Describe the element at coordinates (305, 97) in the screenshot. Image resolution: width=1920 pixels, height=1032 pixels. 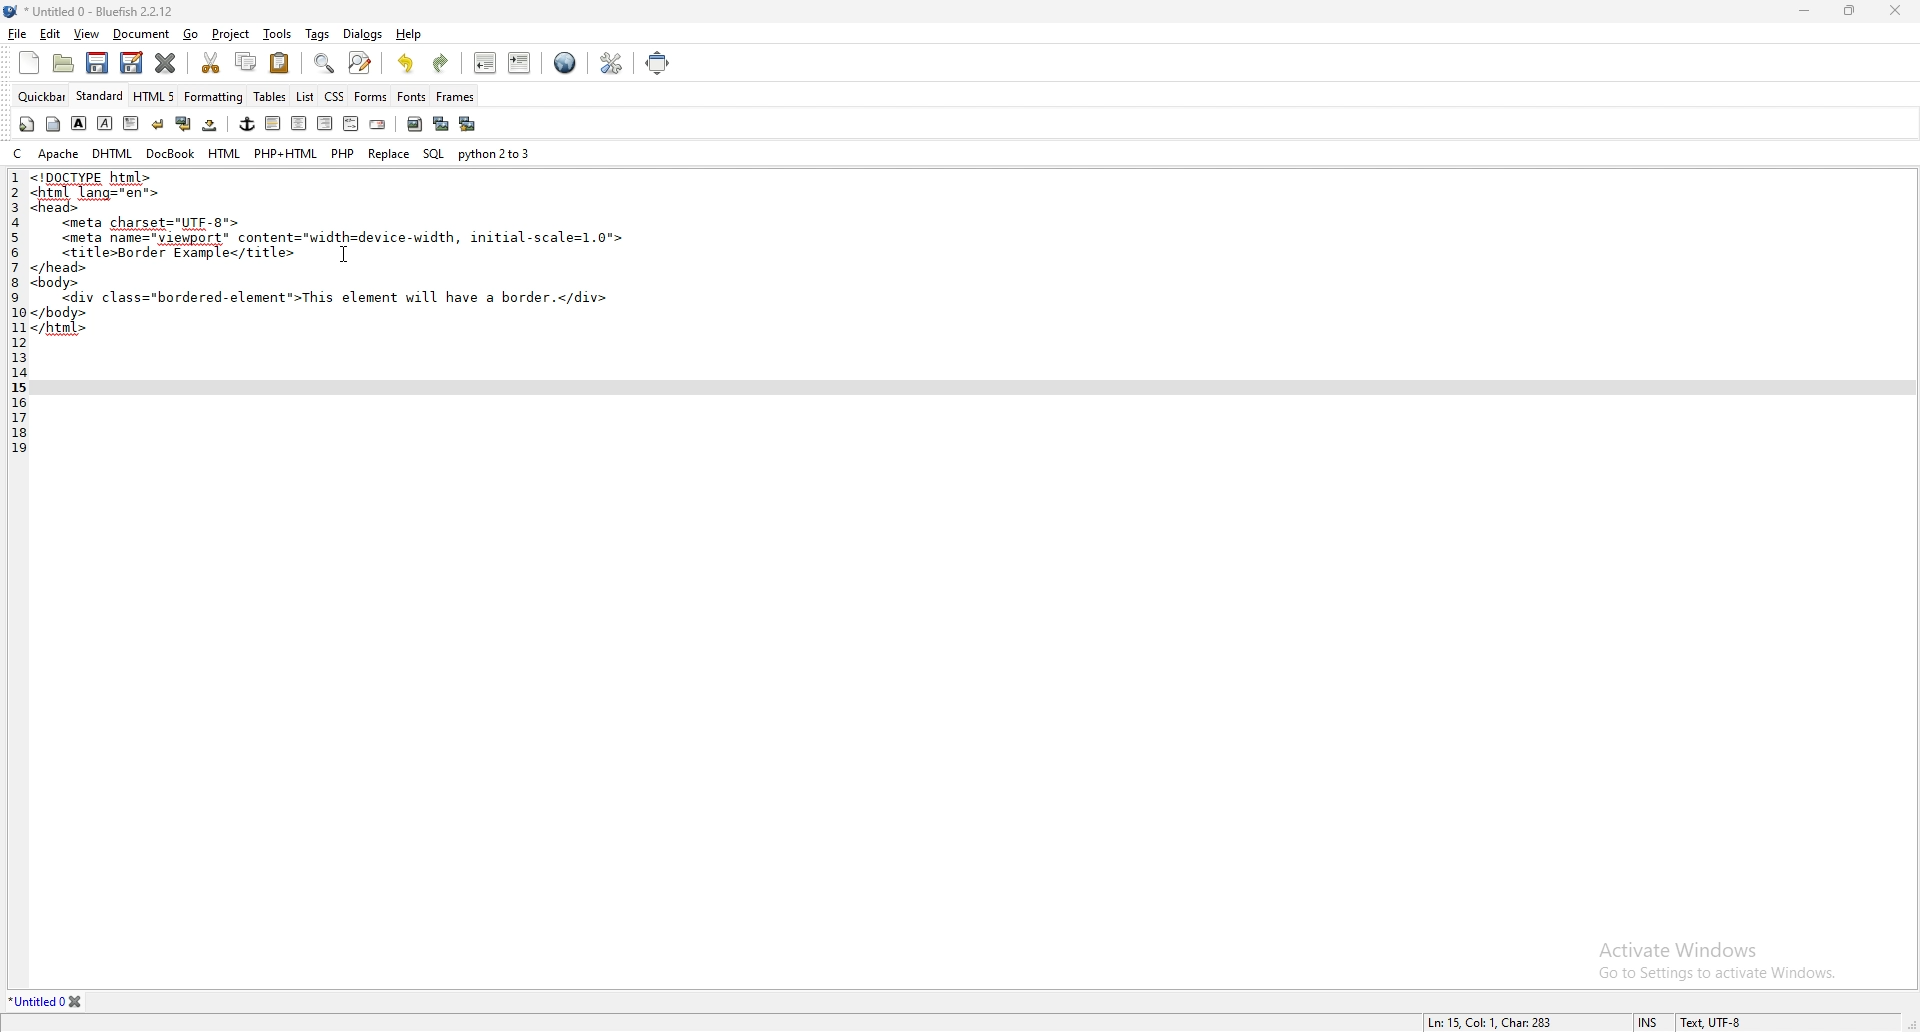
I see `list` at that location.